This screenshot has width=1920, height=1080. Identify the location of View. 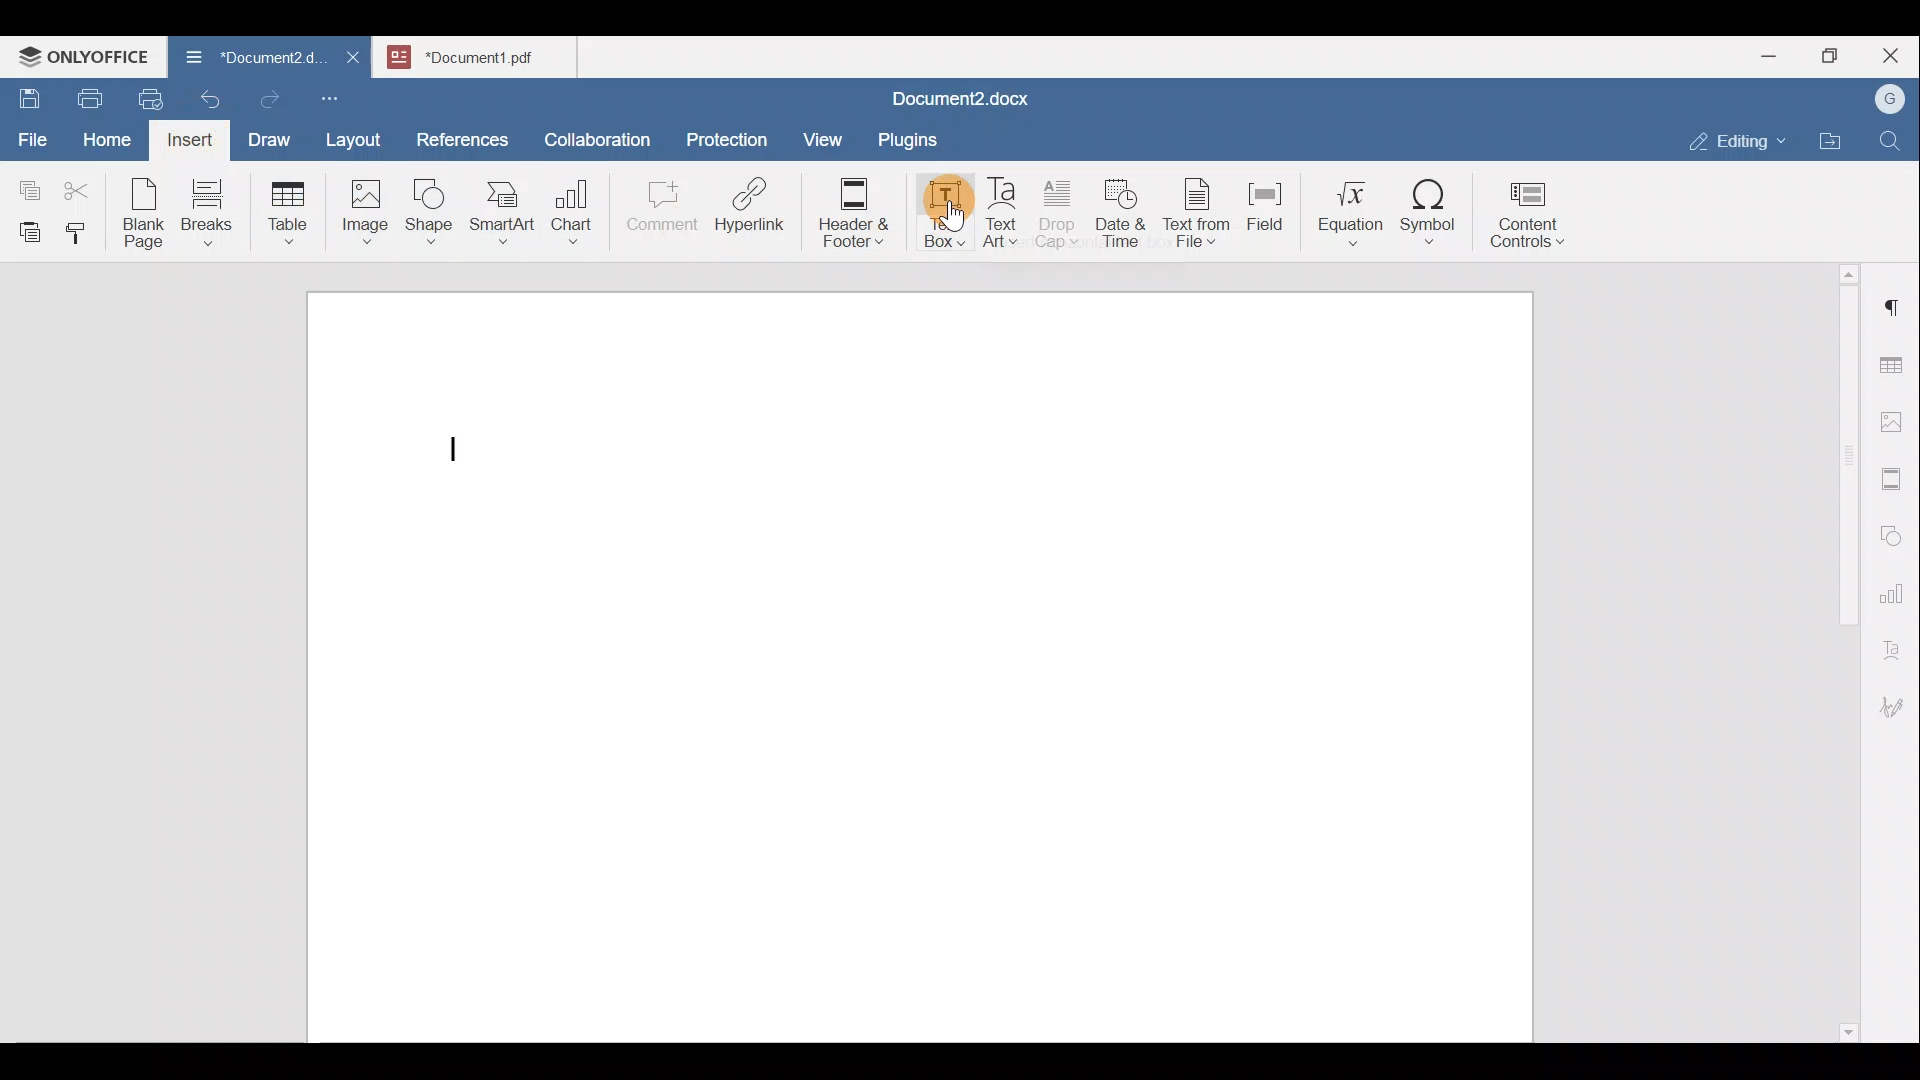
(824, 133).